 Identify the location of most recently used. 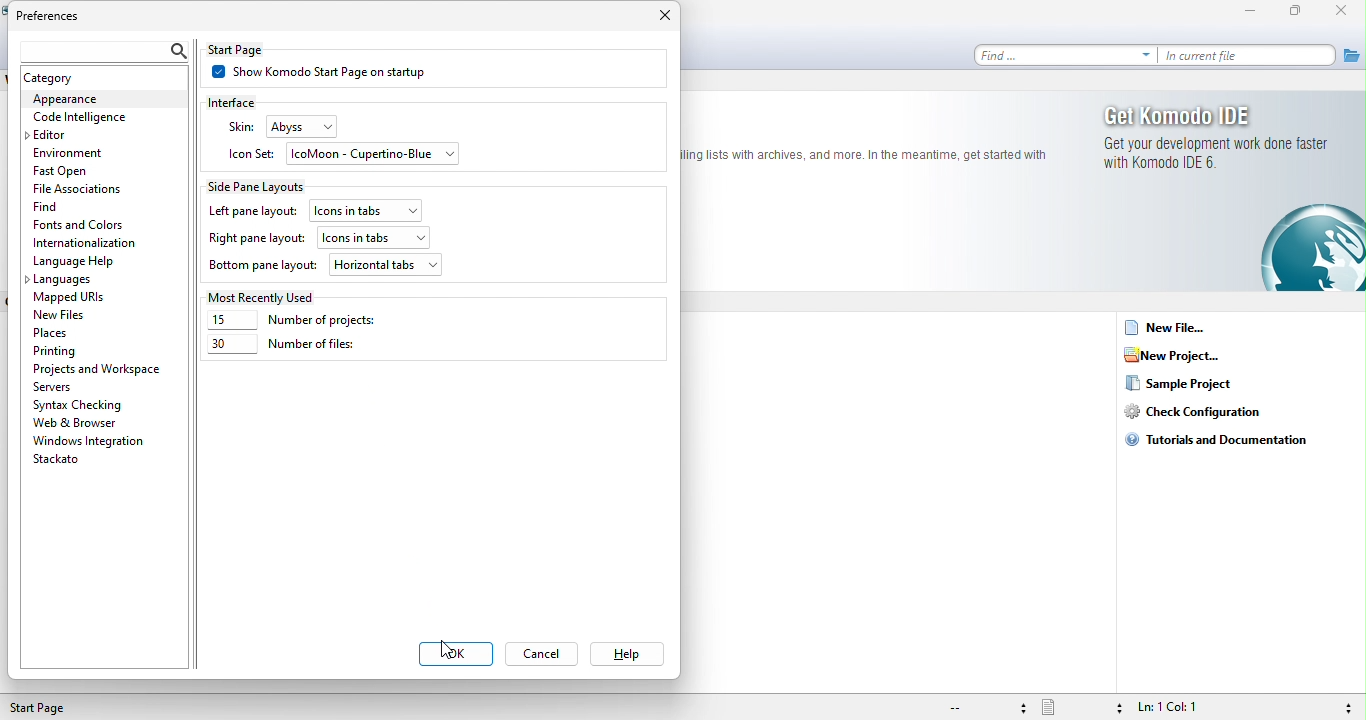
(266, 296).